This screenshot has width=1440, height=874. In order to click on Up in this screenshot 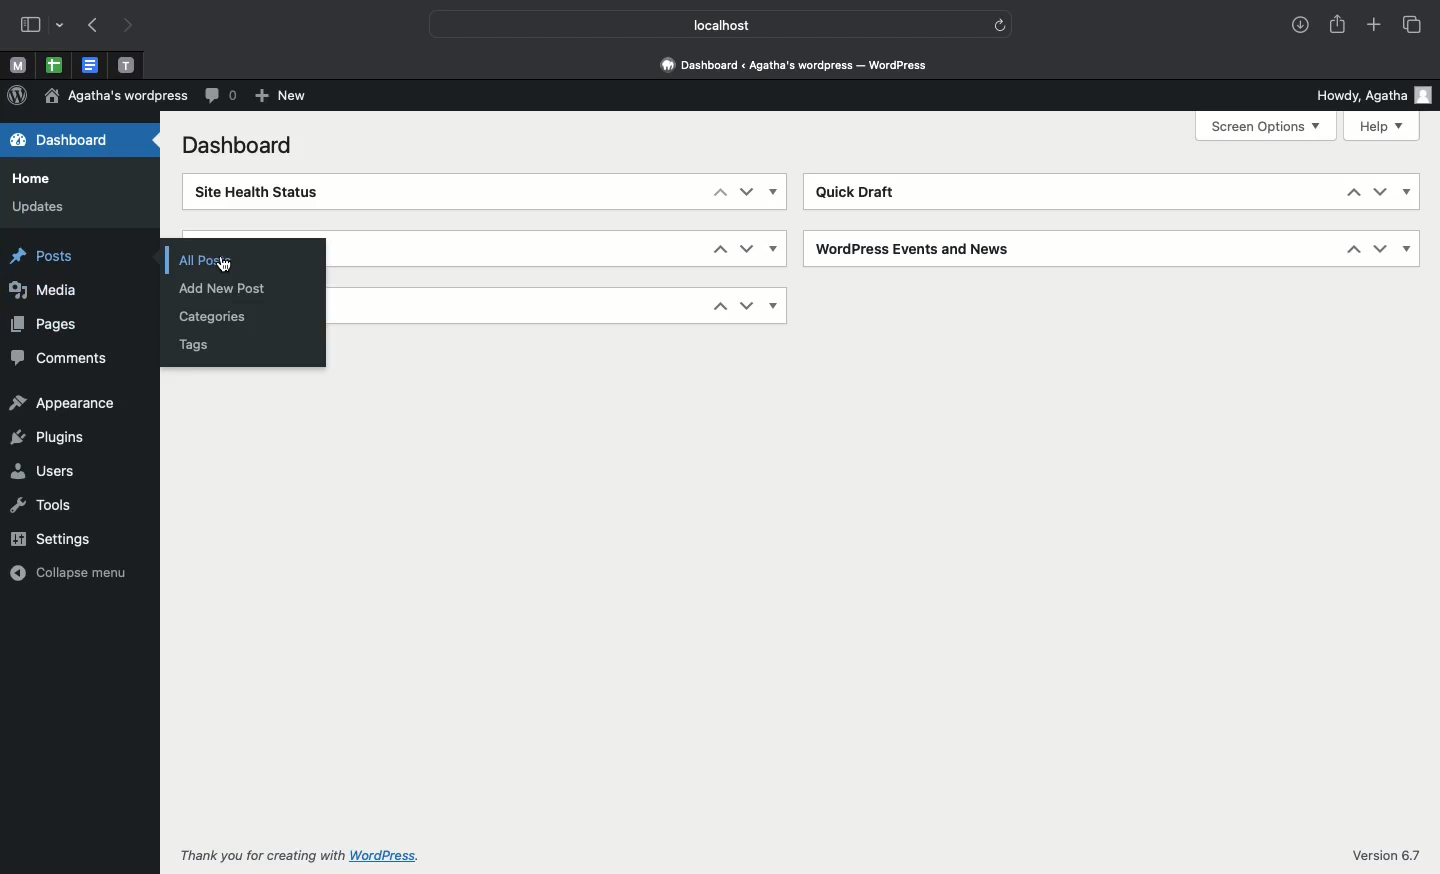, I will do `click(719, 190)`.